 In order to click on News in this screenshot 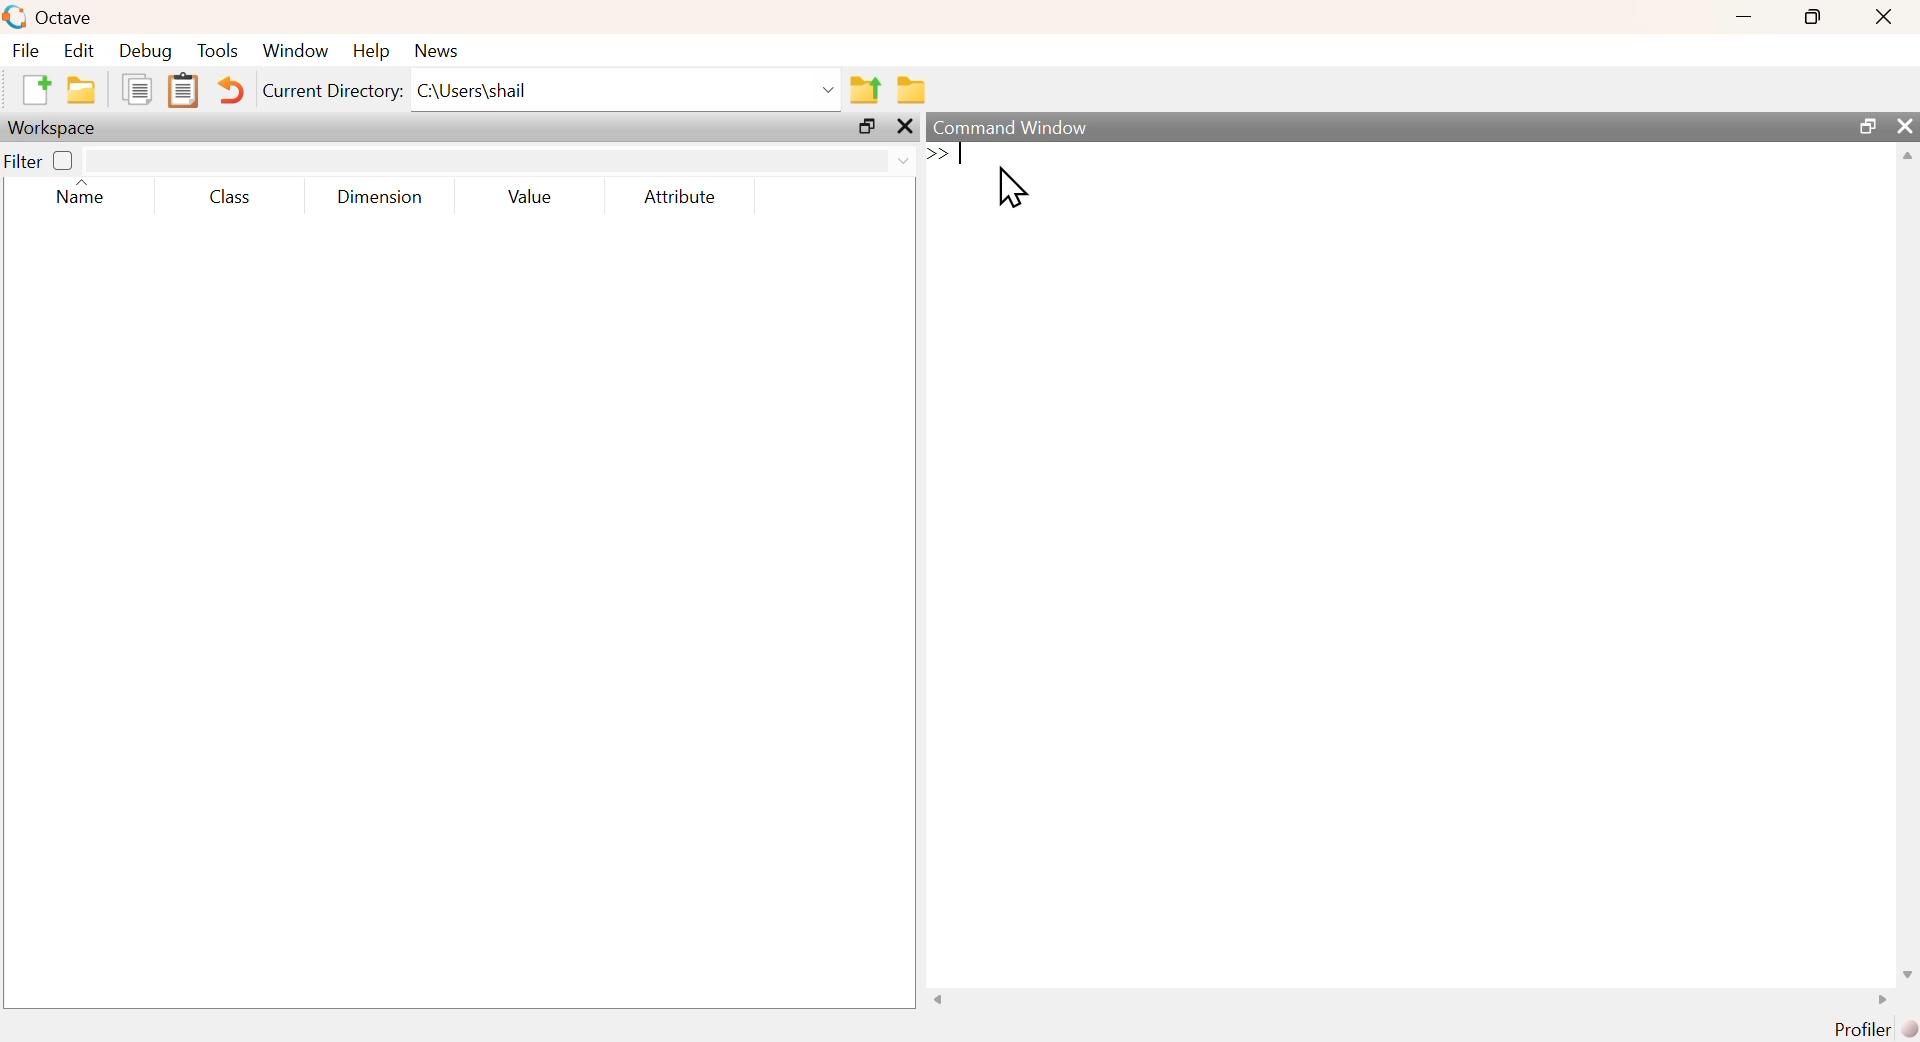, I will do `click(437, 51)`.